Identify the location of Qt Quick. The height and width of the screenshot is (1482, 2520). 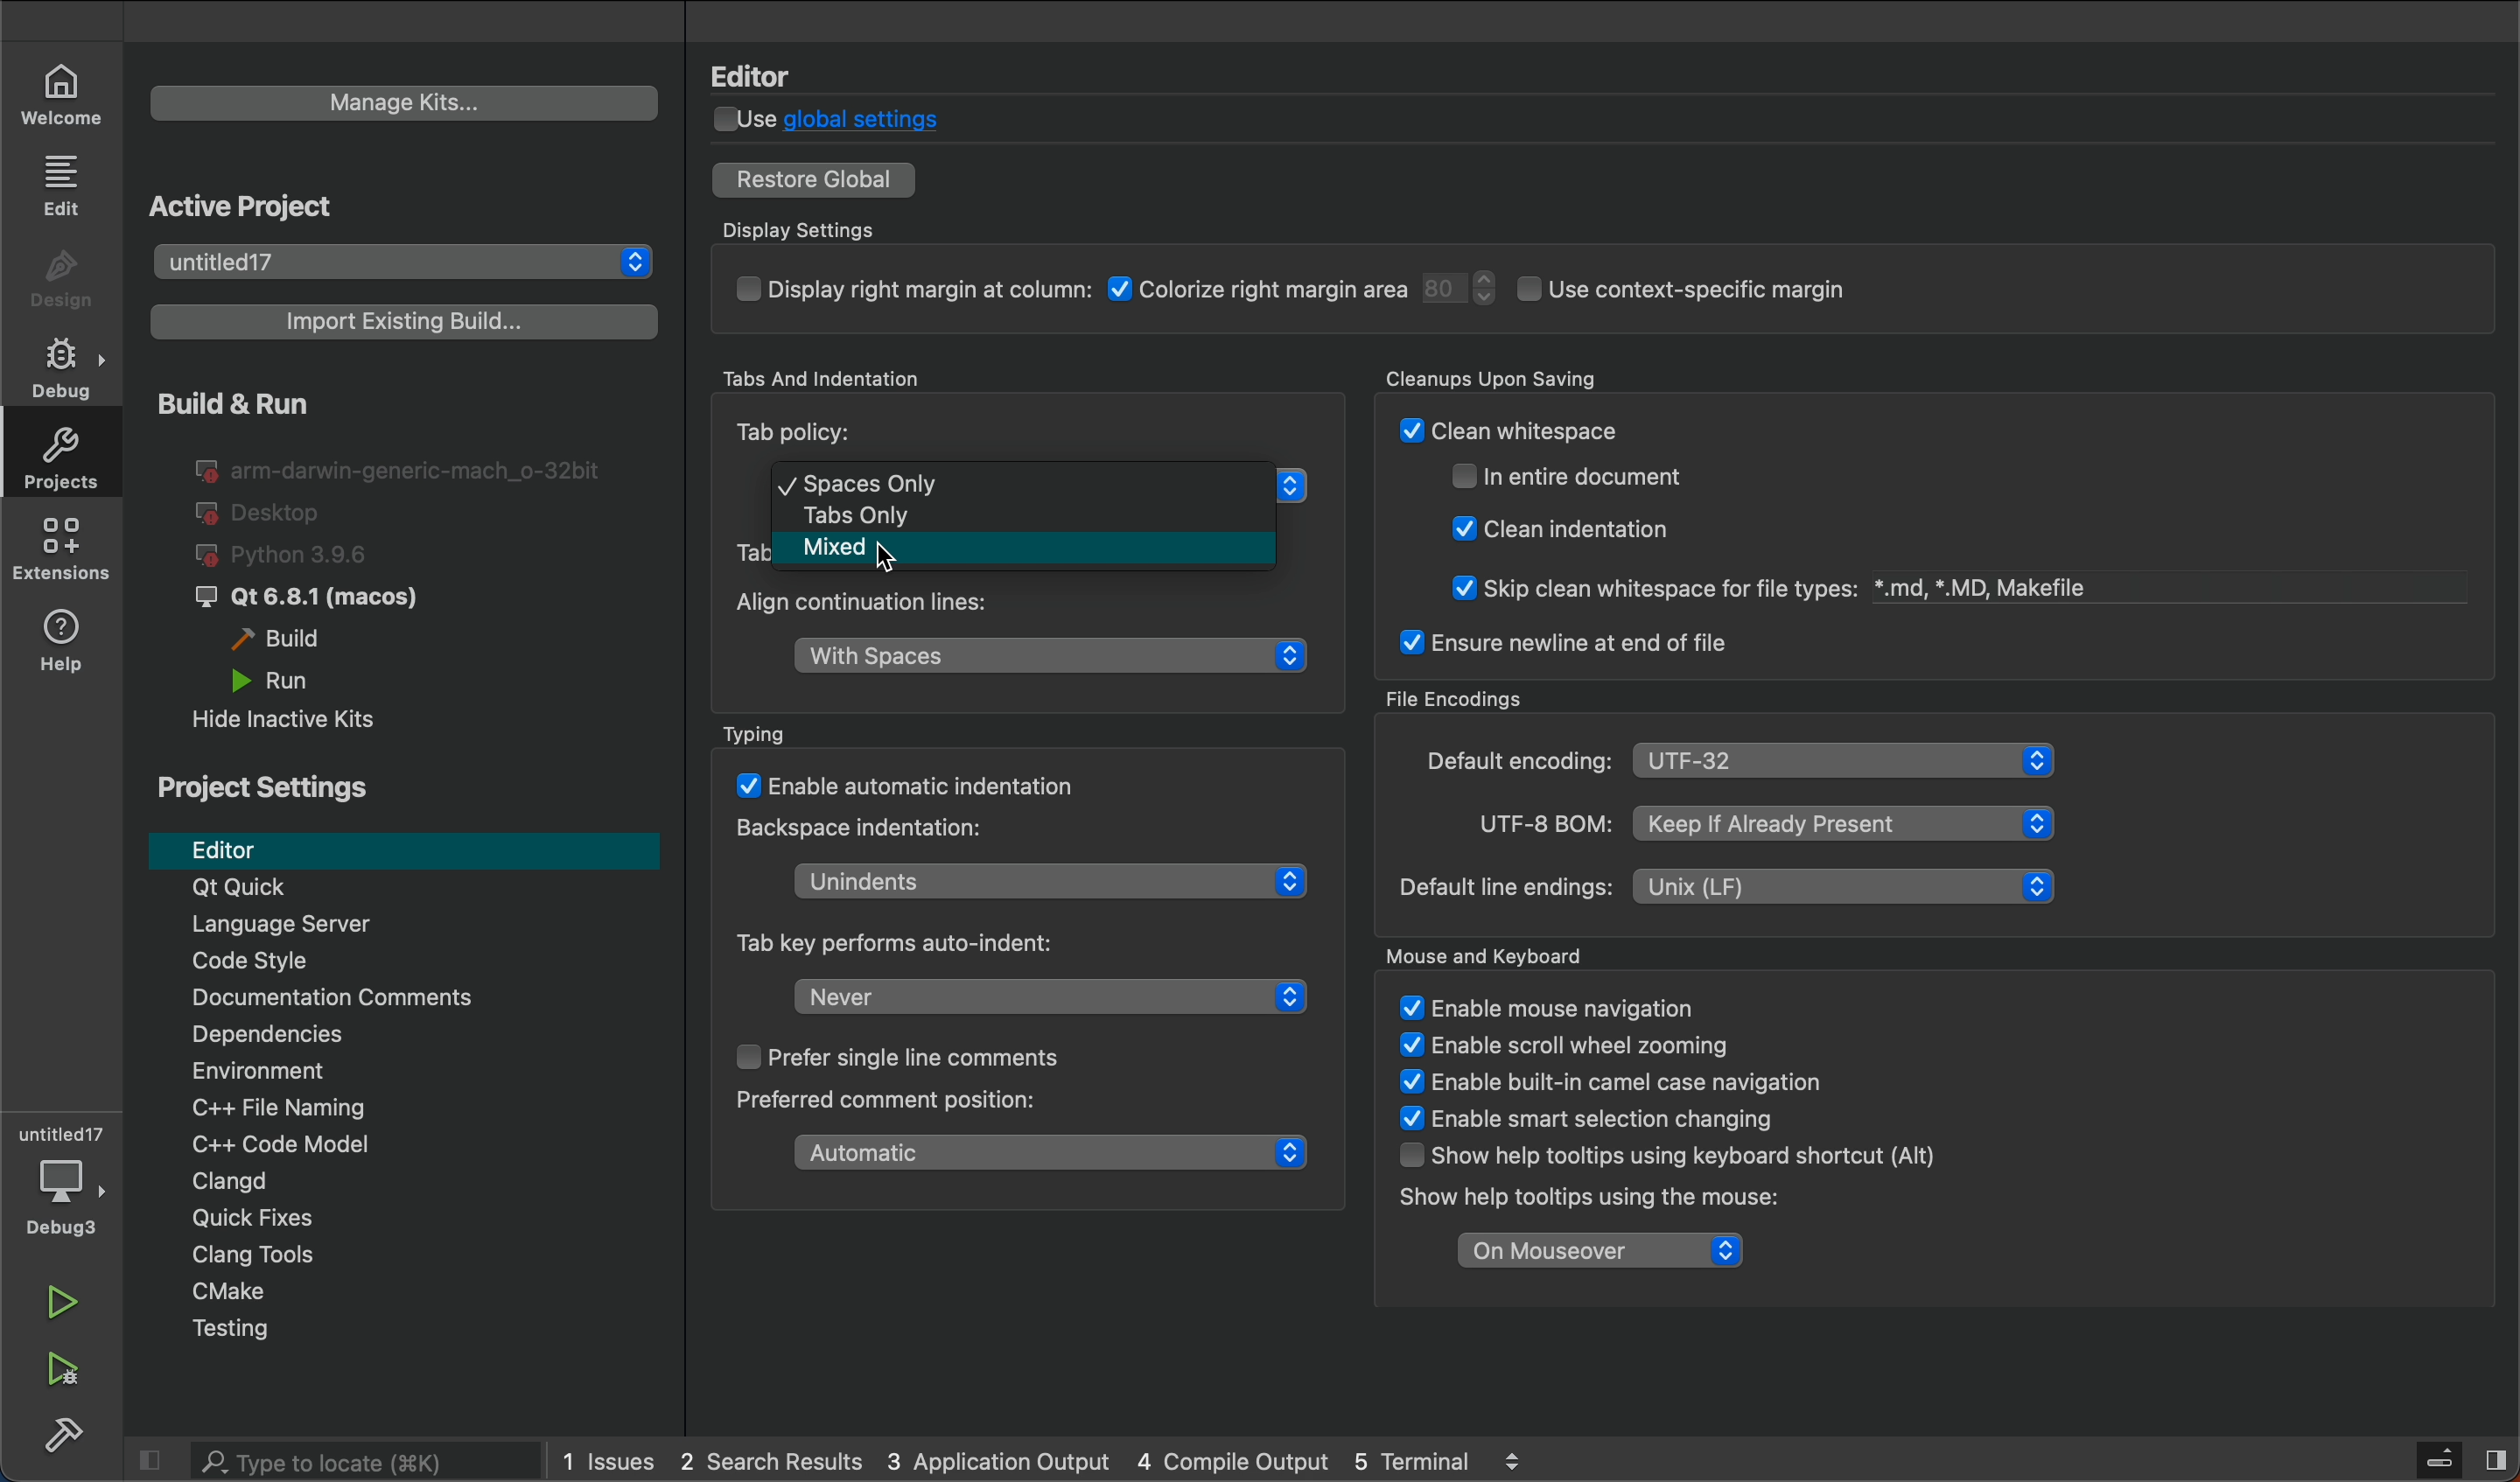
(405, 890).